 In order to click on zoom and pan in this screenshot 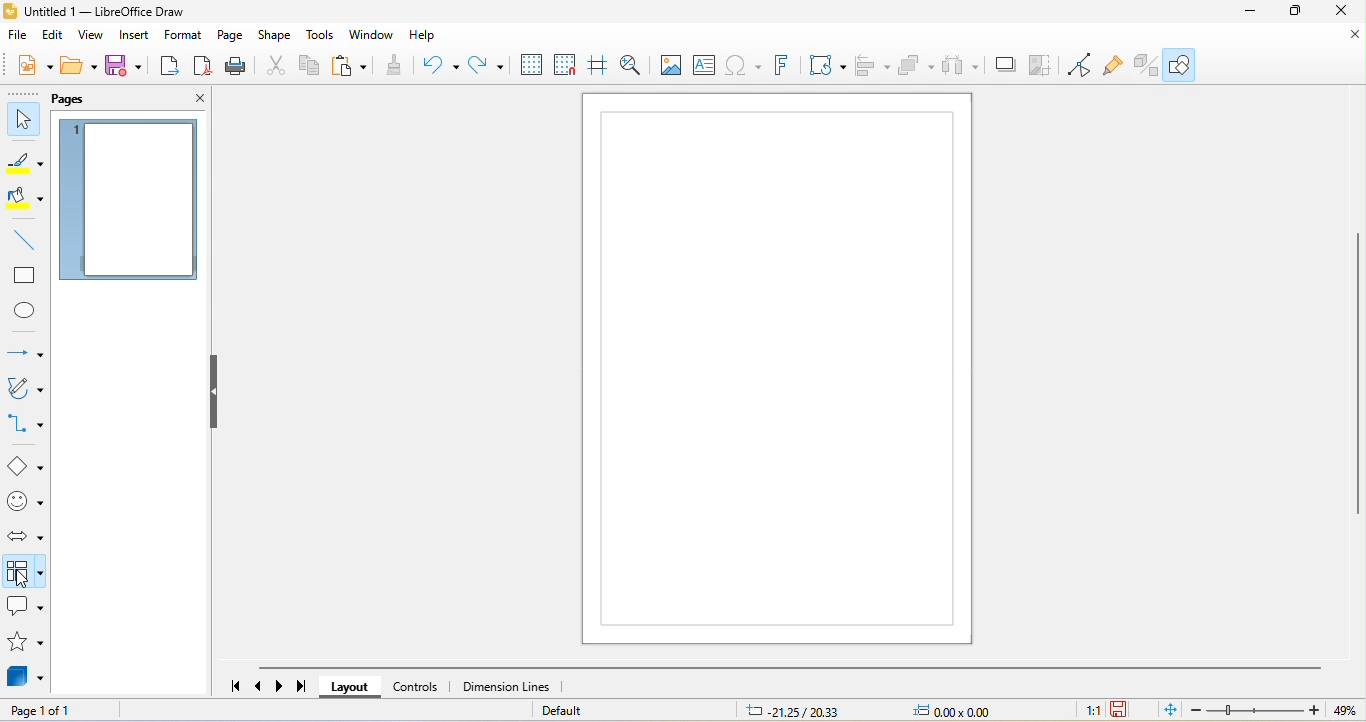, I will do `click(633, 65)`.